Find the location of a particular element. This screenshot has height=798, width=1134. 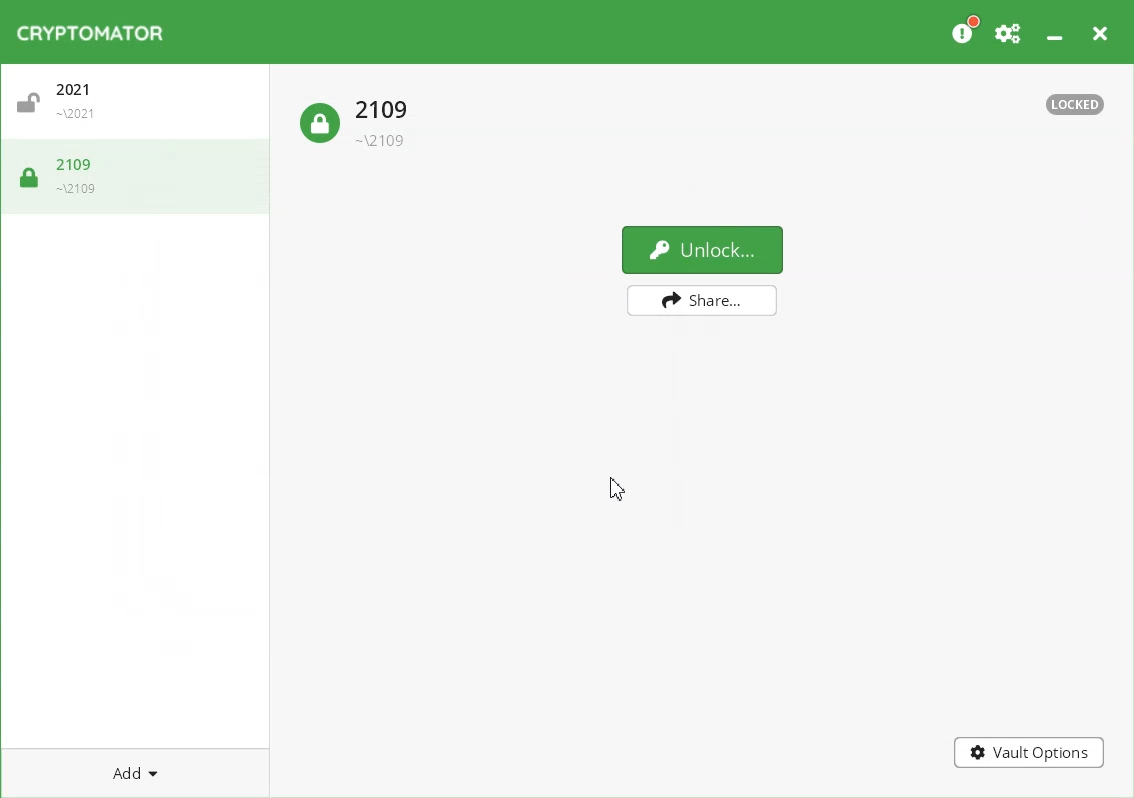

Preferences is located at coordinates (1009, 32).